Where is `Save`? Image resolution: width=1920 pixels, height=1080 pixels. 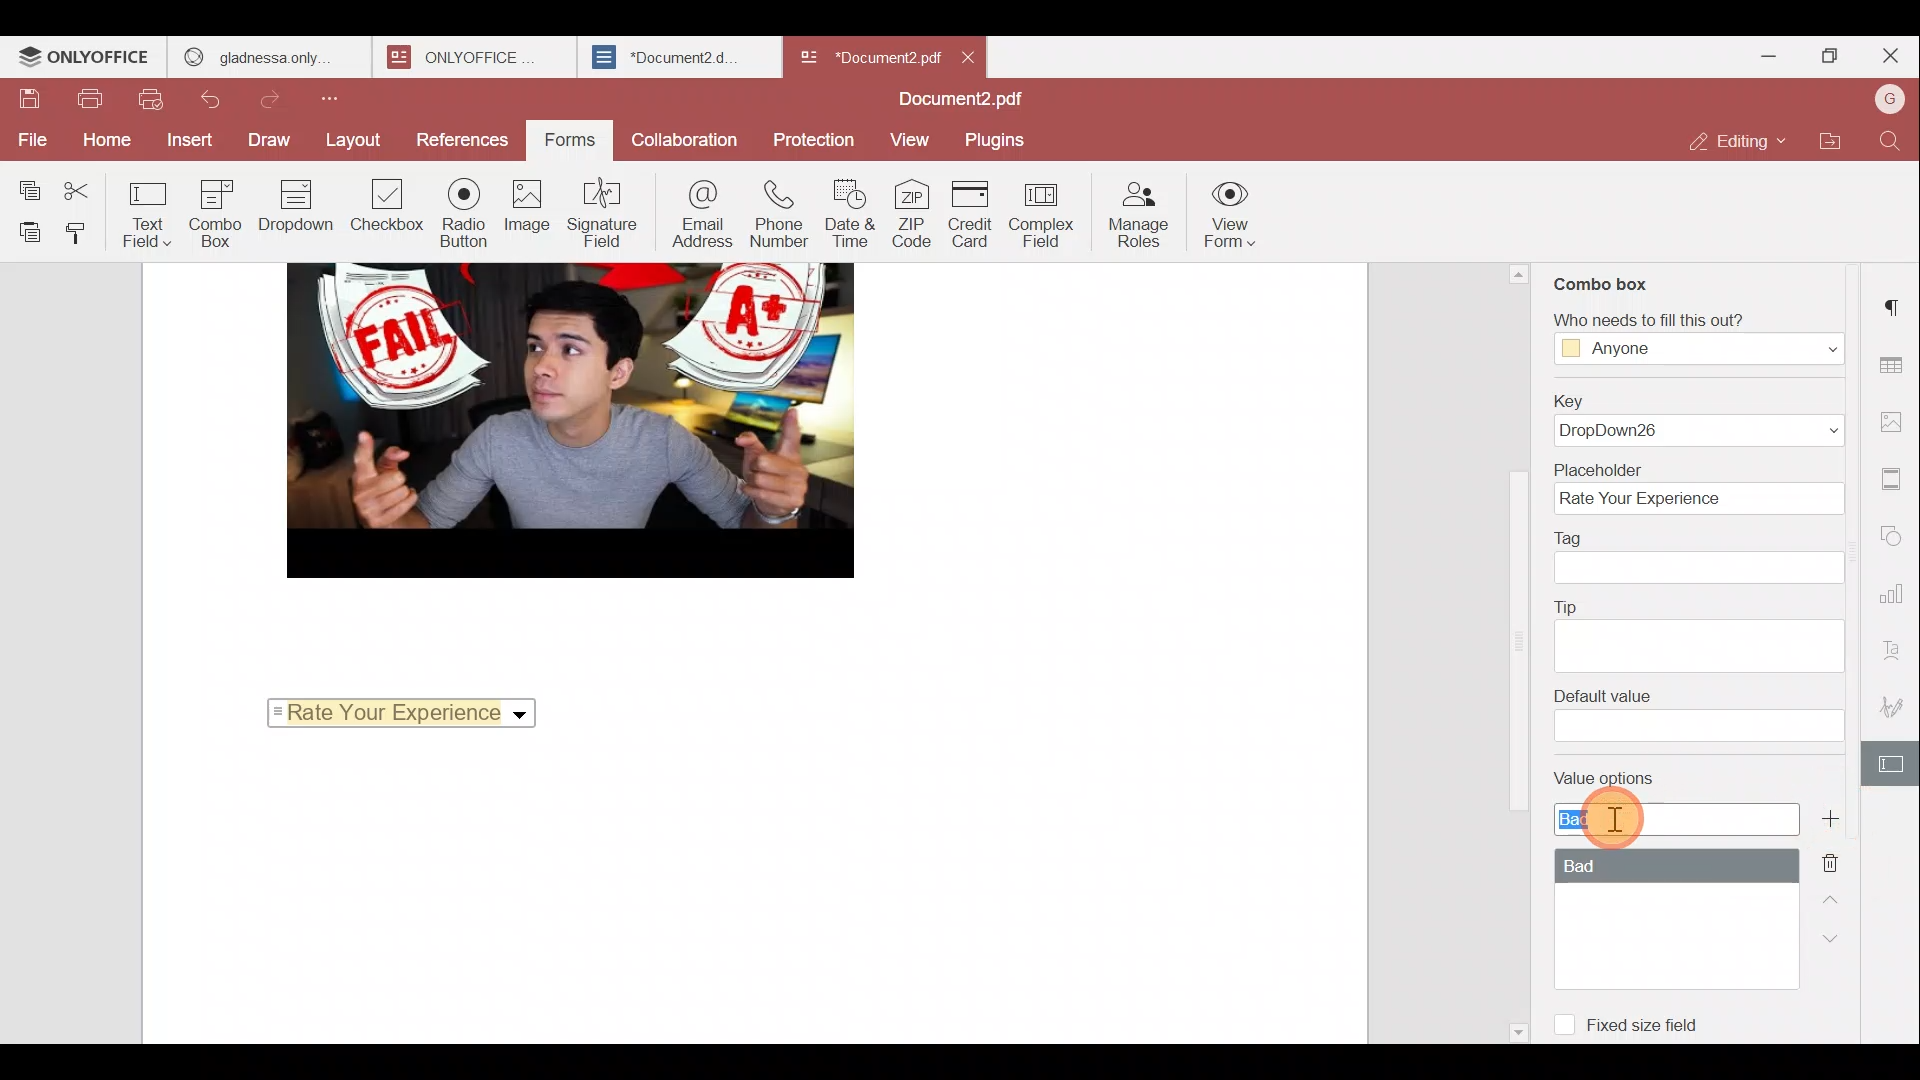 Save is located at coordinates (30, 100).